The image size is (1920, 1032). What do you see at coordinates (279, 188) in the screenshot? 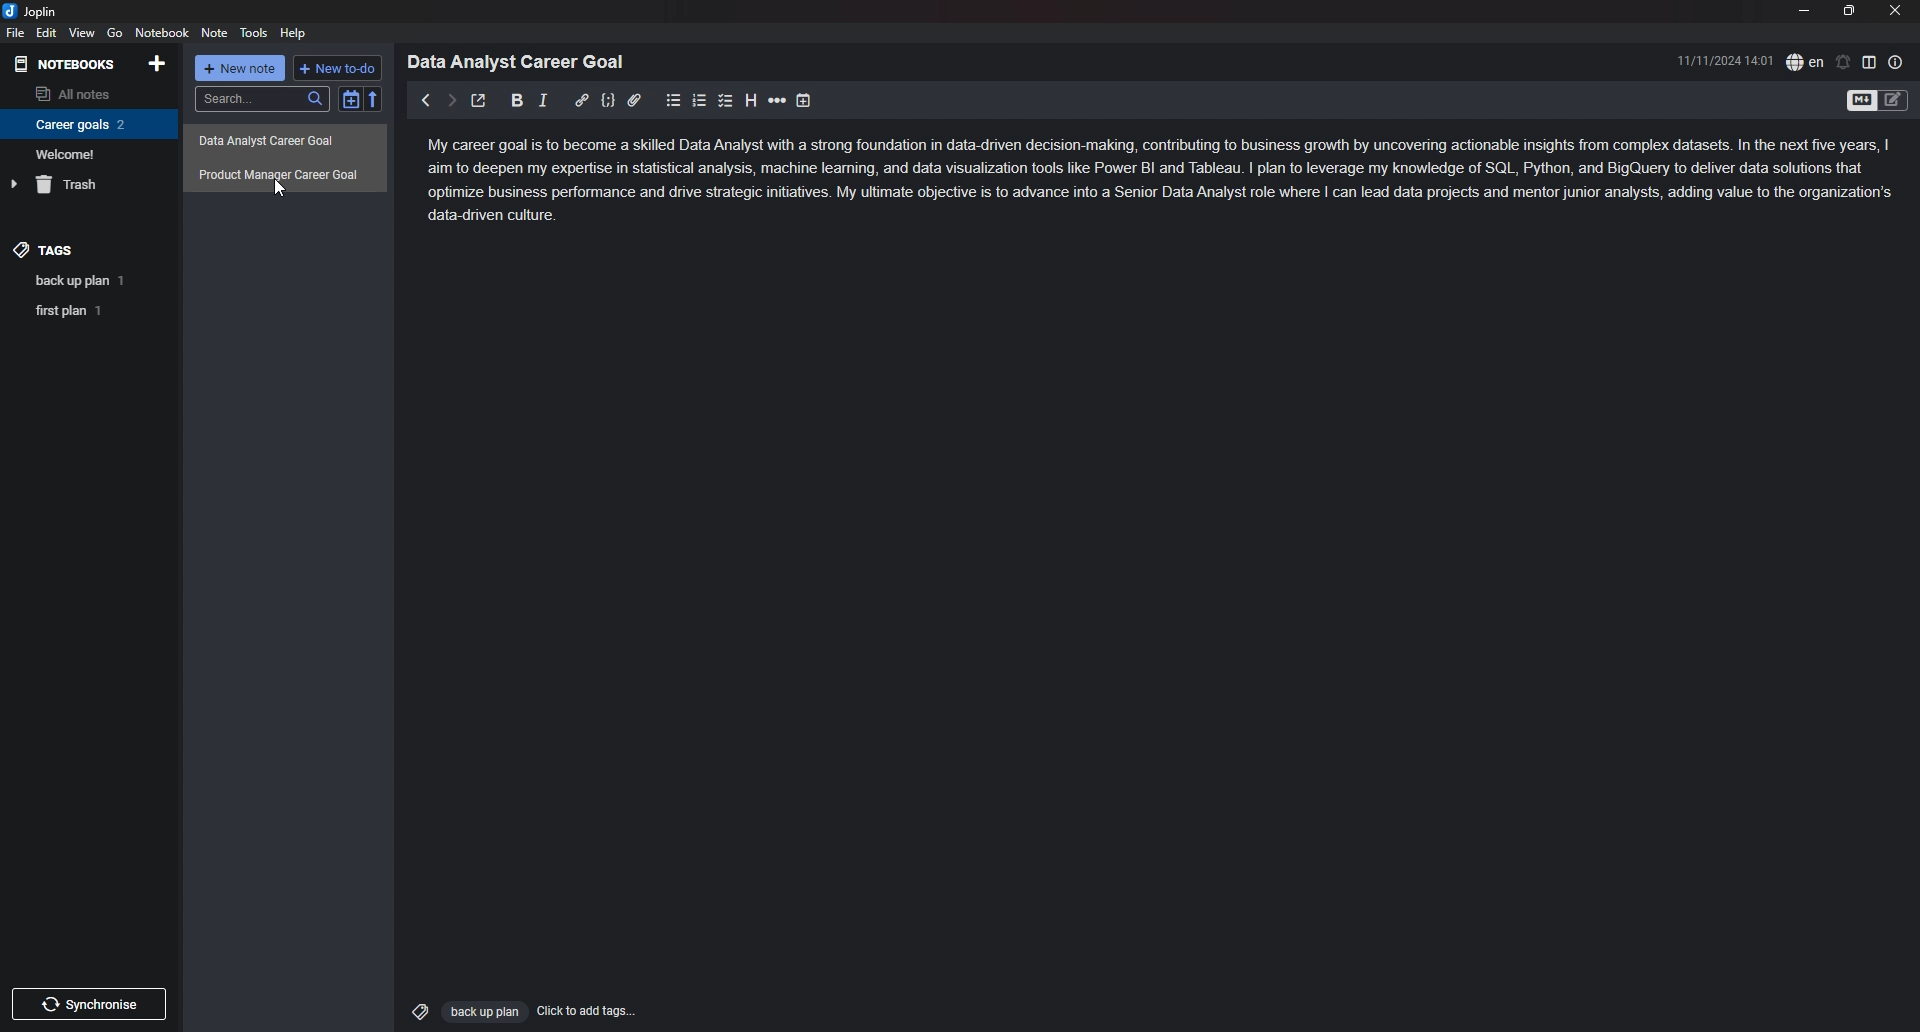
I see `cursor` at bounding box center [279, 188].